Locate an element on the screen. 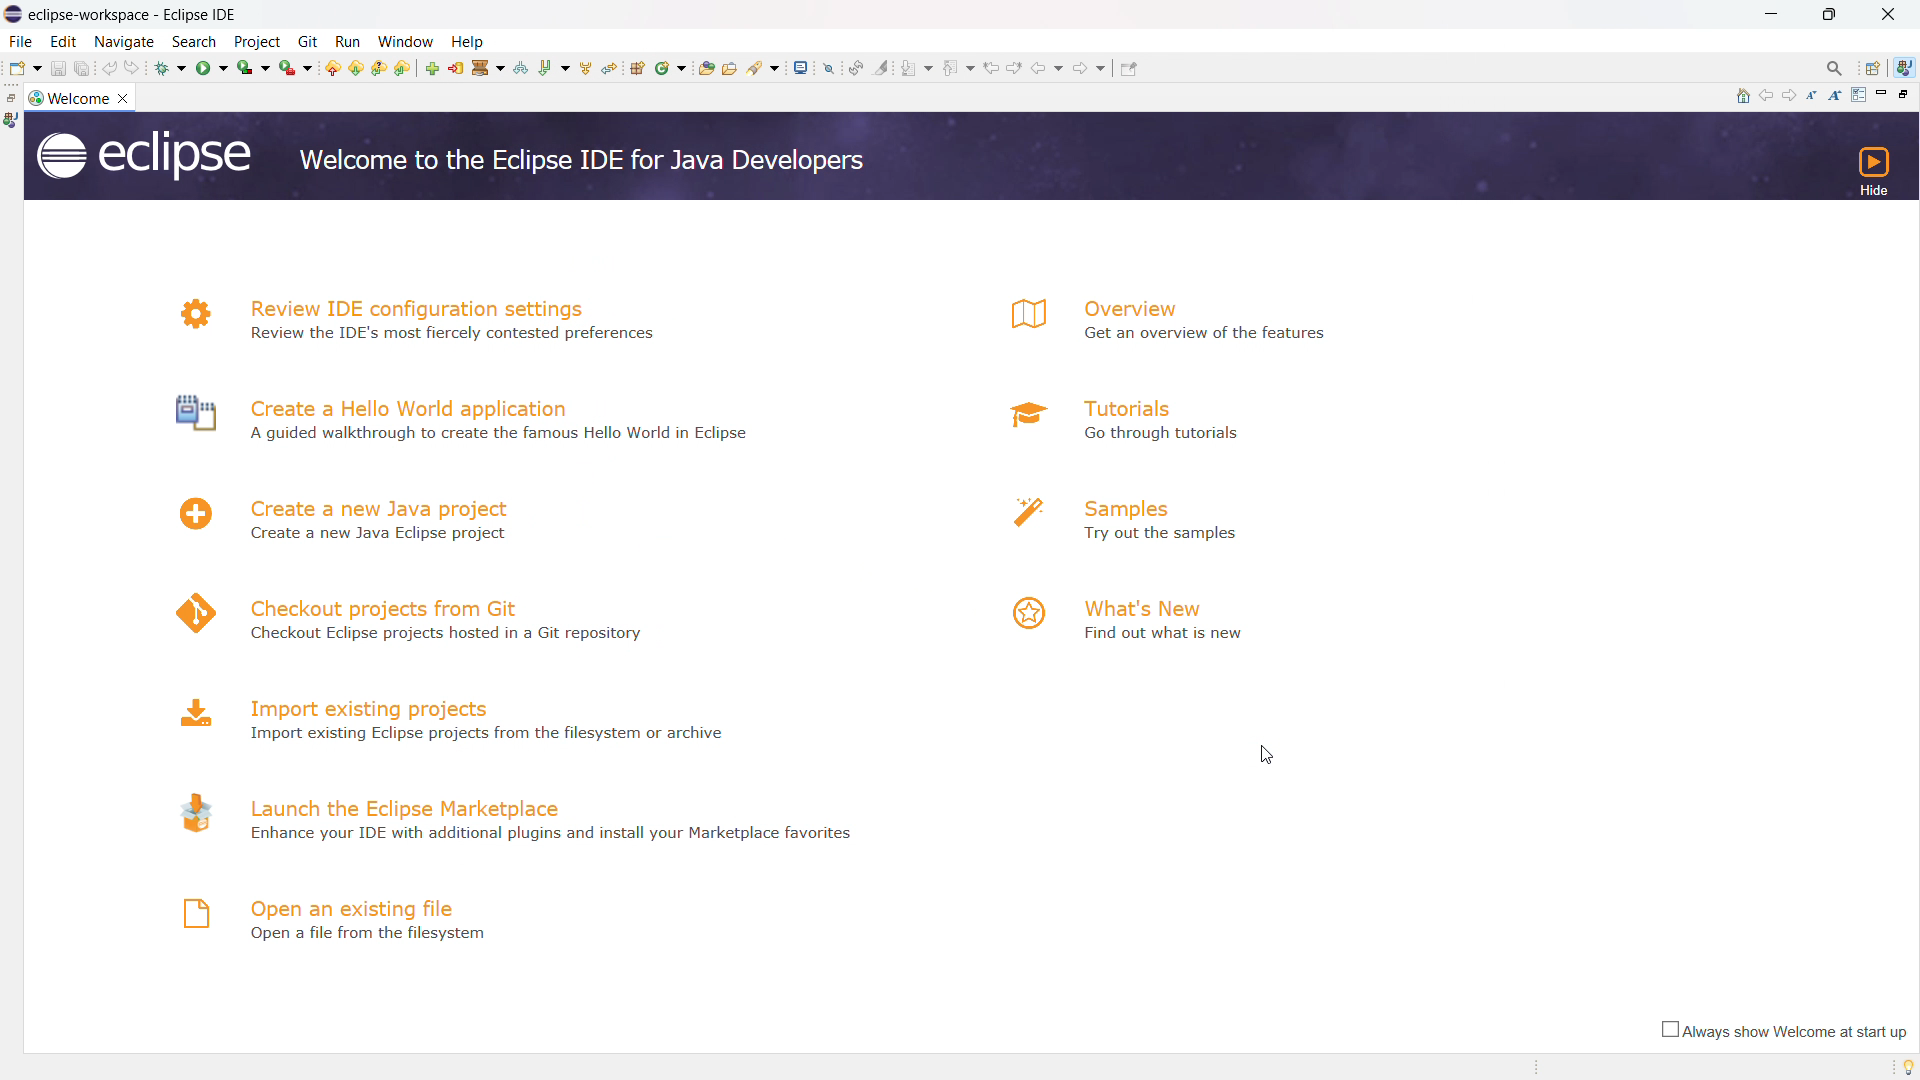  run last tool is located at coordinates (296, 67).